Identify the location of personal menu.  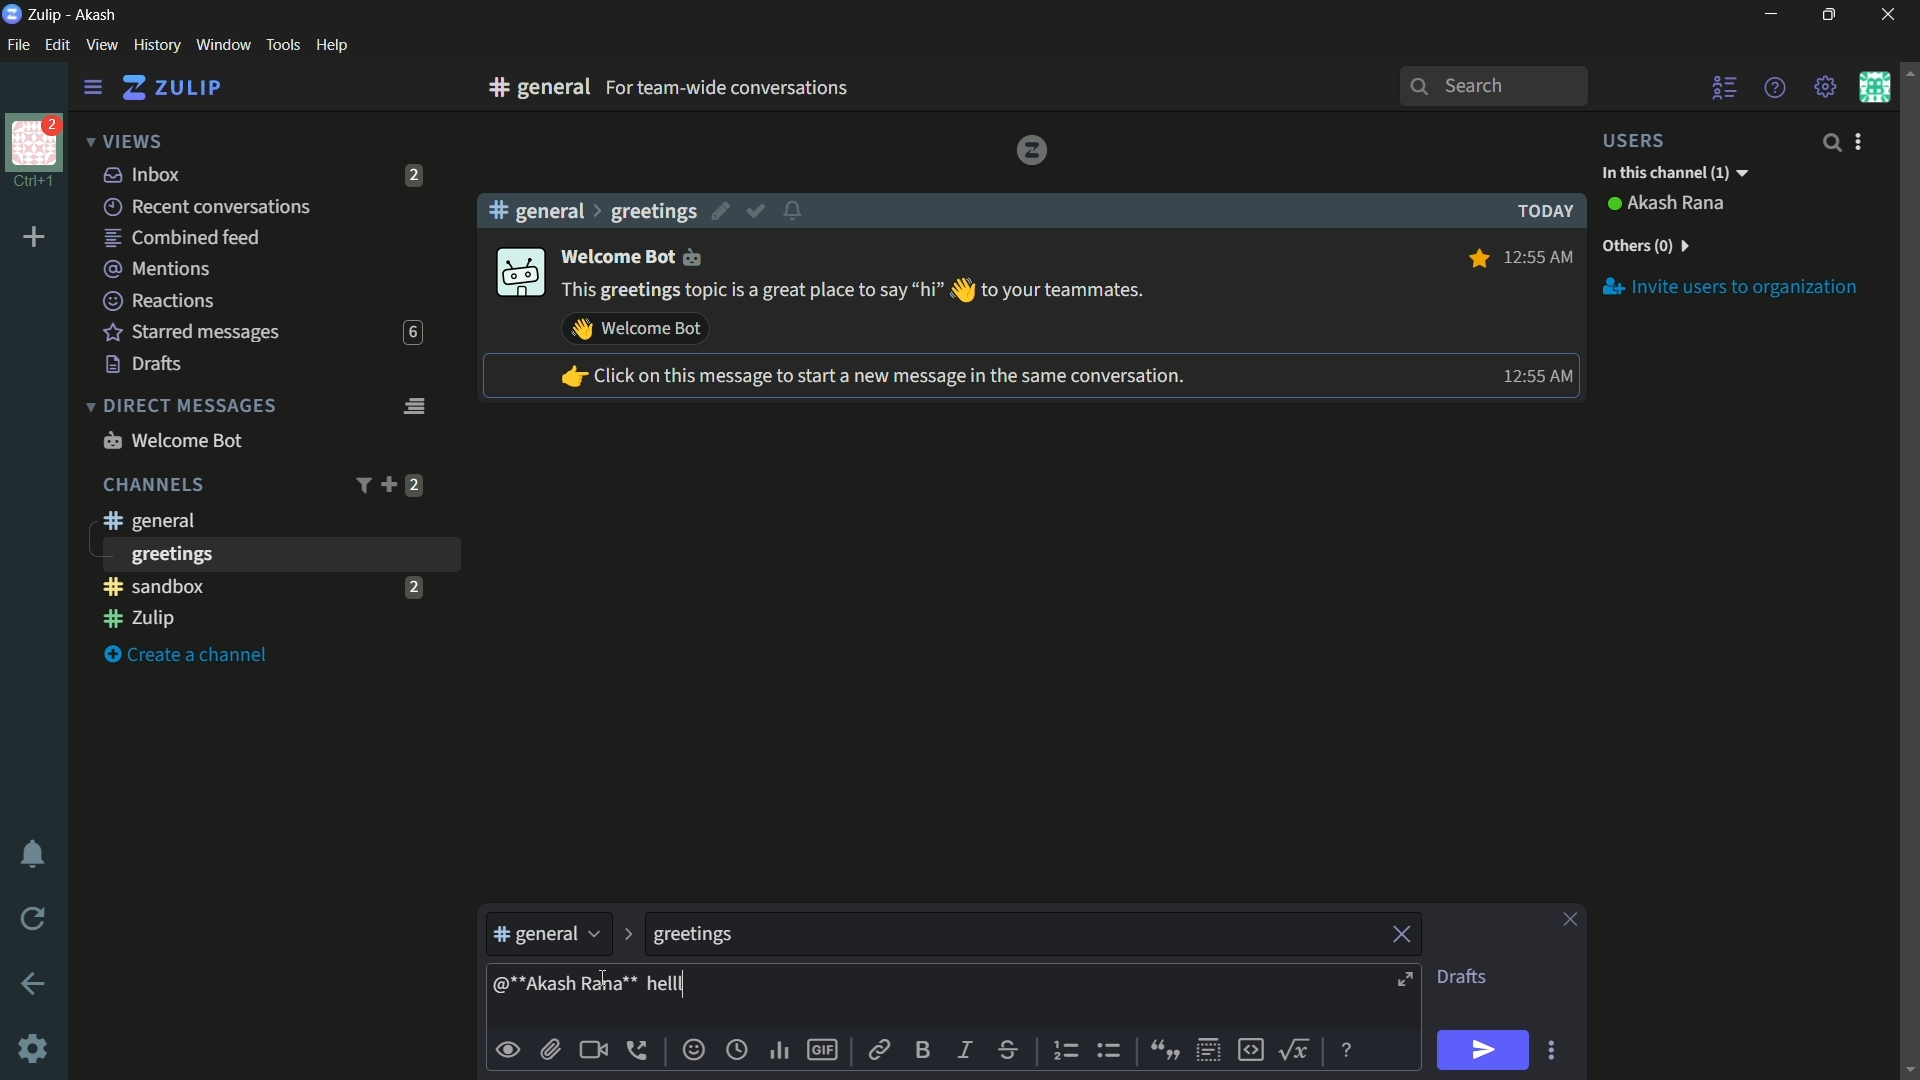
(1874, 87).